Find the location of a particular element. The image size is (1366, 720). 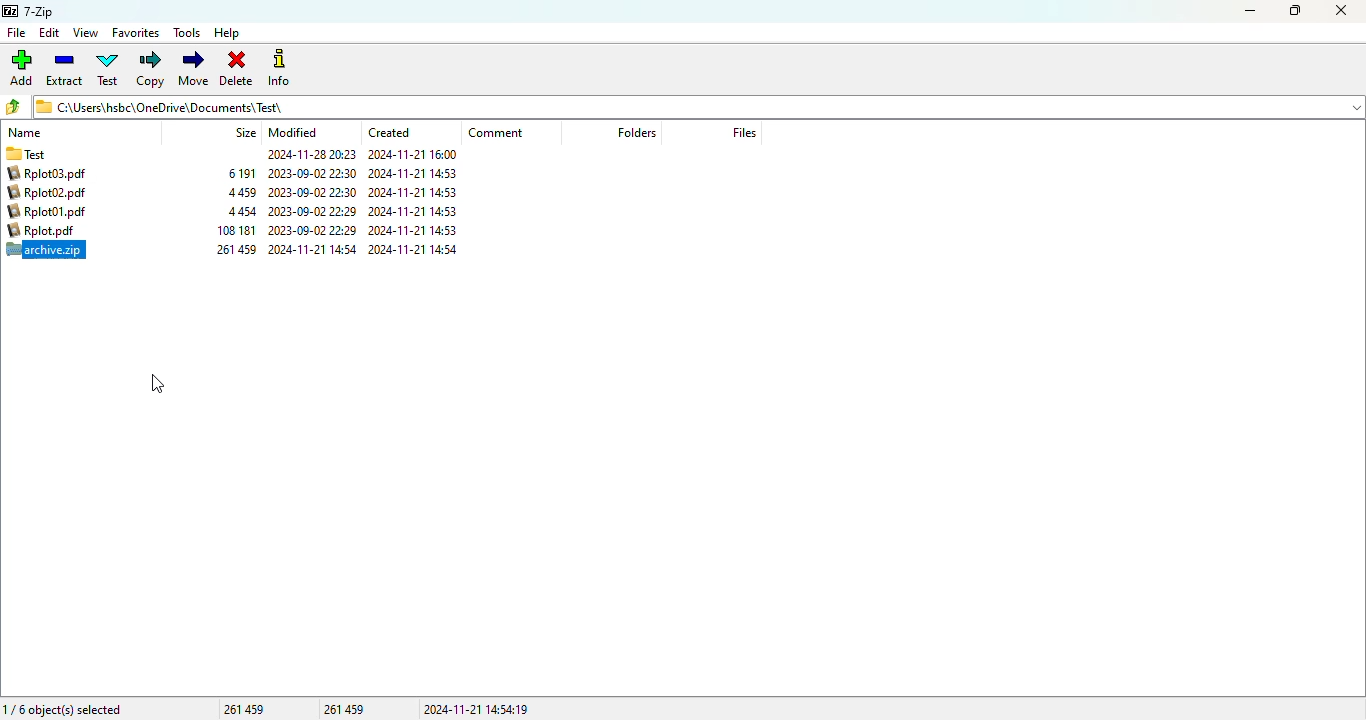

2024-11-21 14:54 is located at coordinates (314, 173).